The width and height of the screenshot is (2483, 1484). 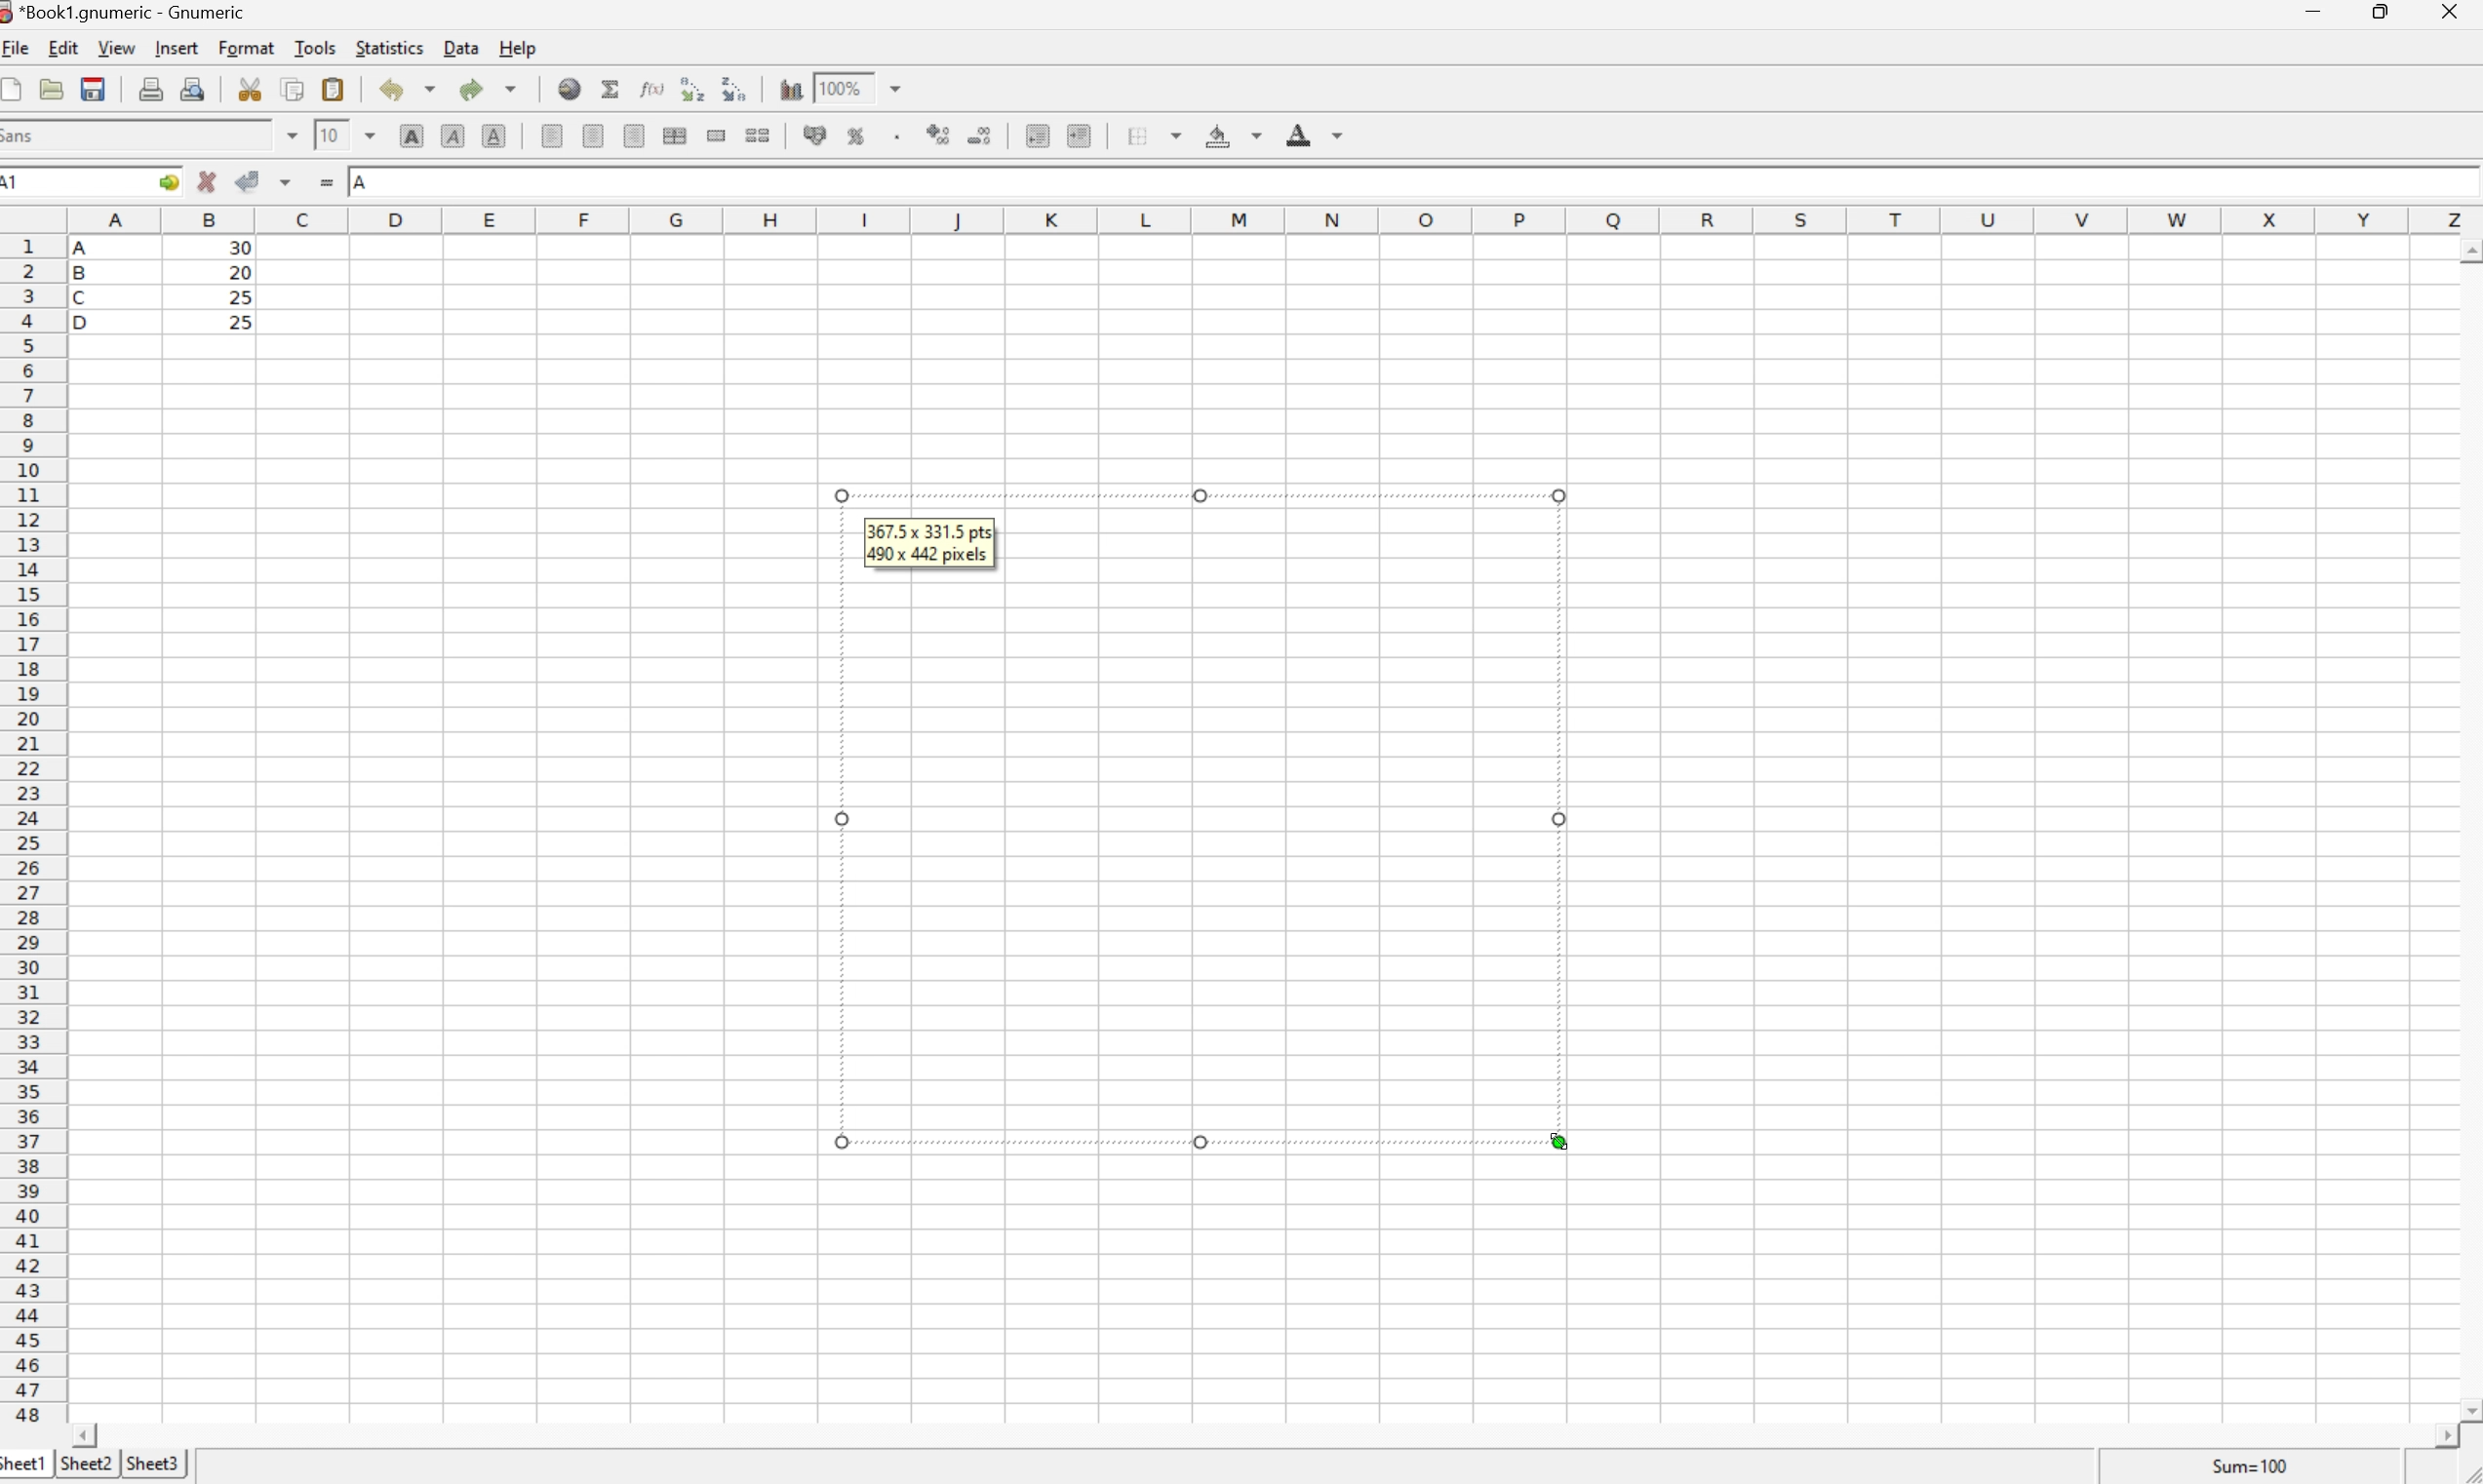 What do you see at coordinates (86, 276) in the screenshot?
I see `B` at bounding box center [86, 276].